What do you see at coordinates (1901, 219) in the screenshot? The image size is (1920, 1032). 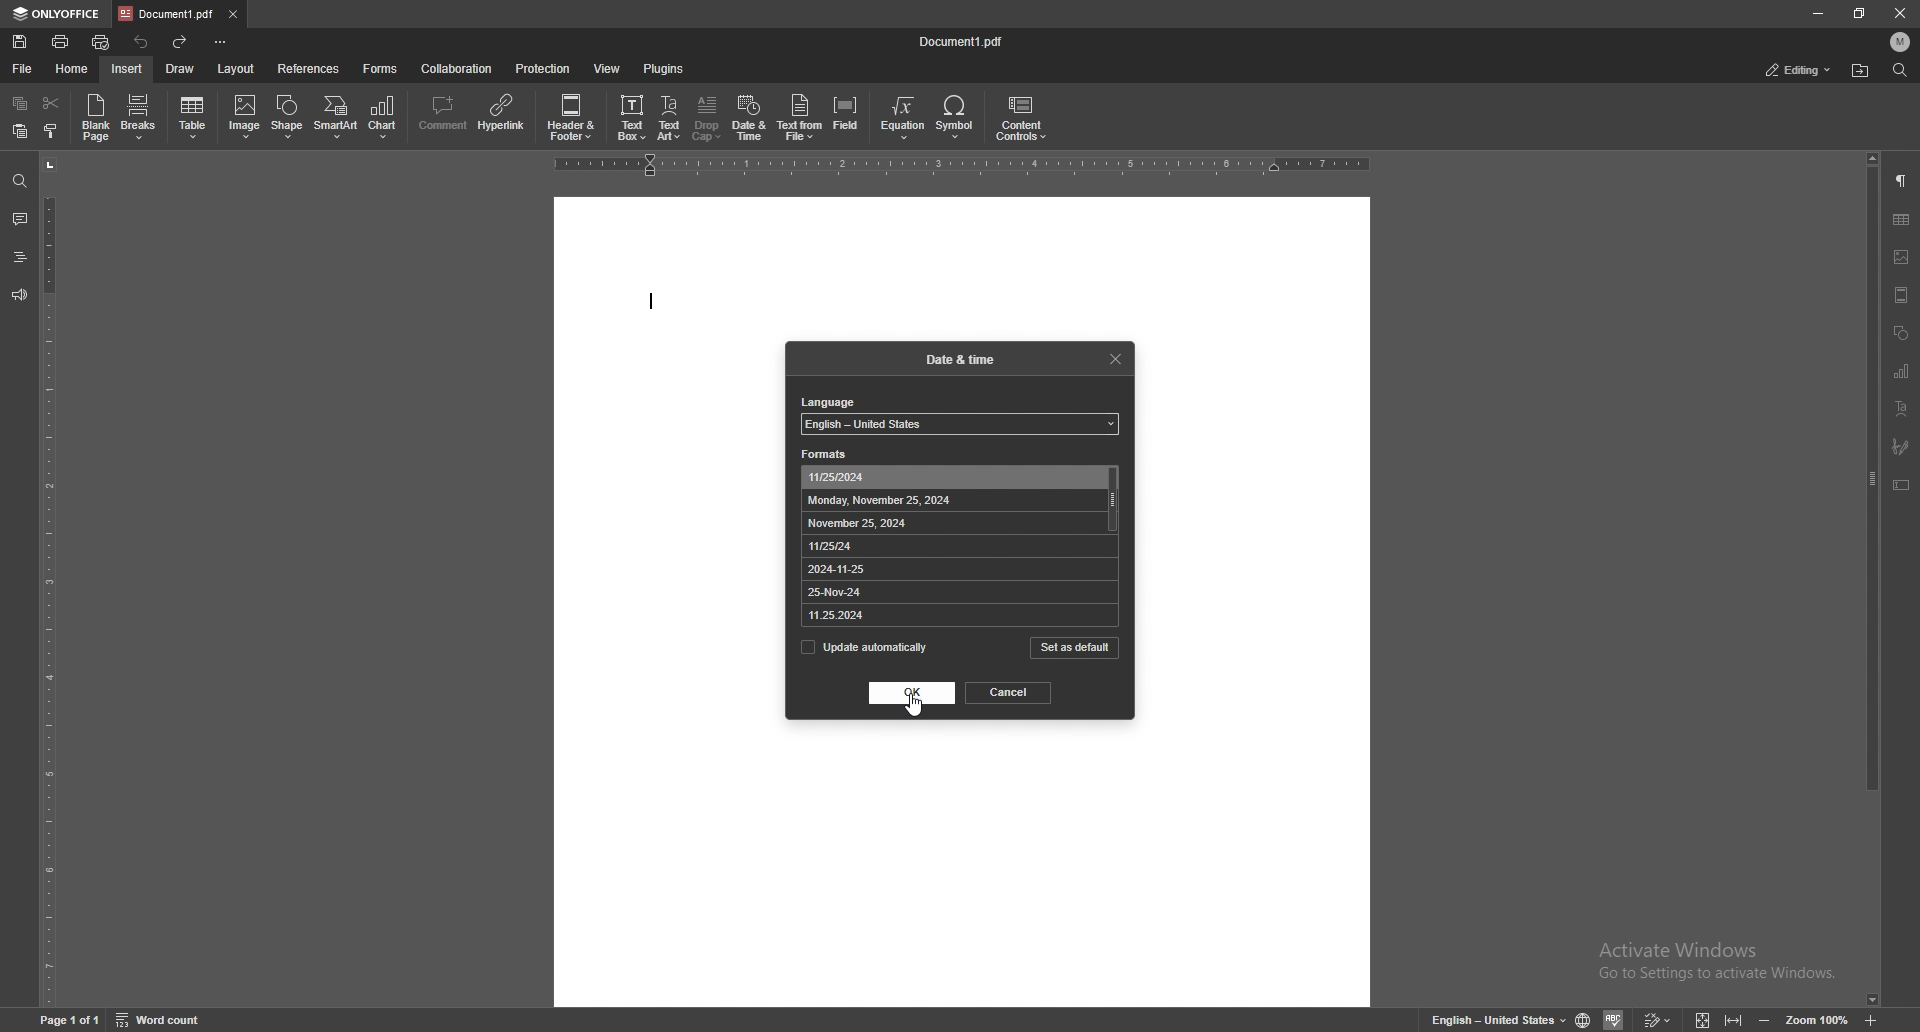 I see `tables` at bounding box center [1901, 219].